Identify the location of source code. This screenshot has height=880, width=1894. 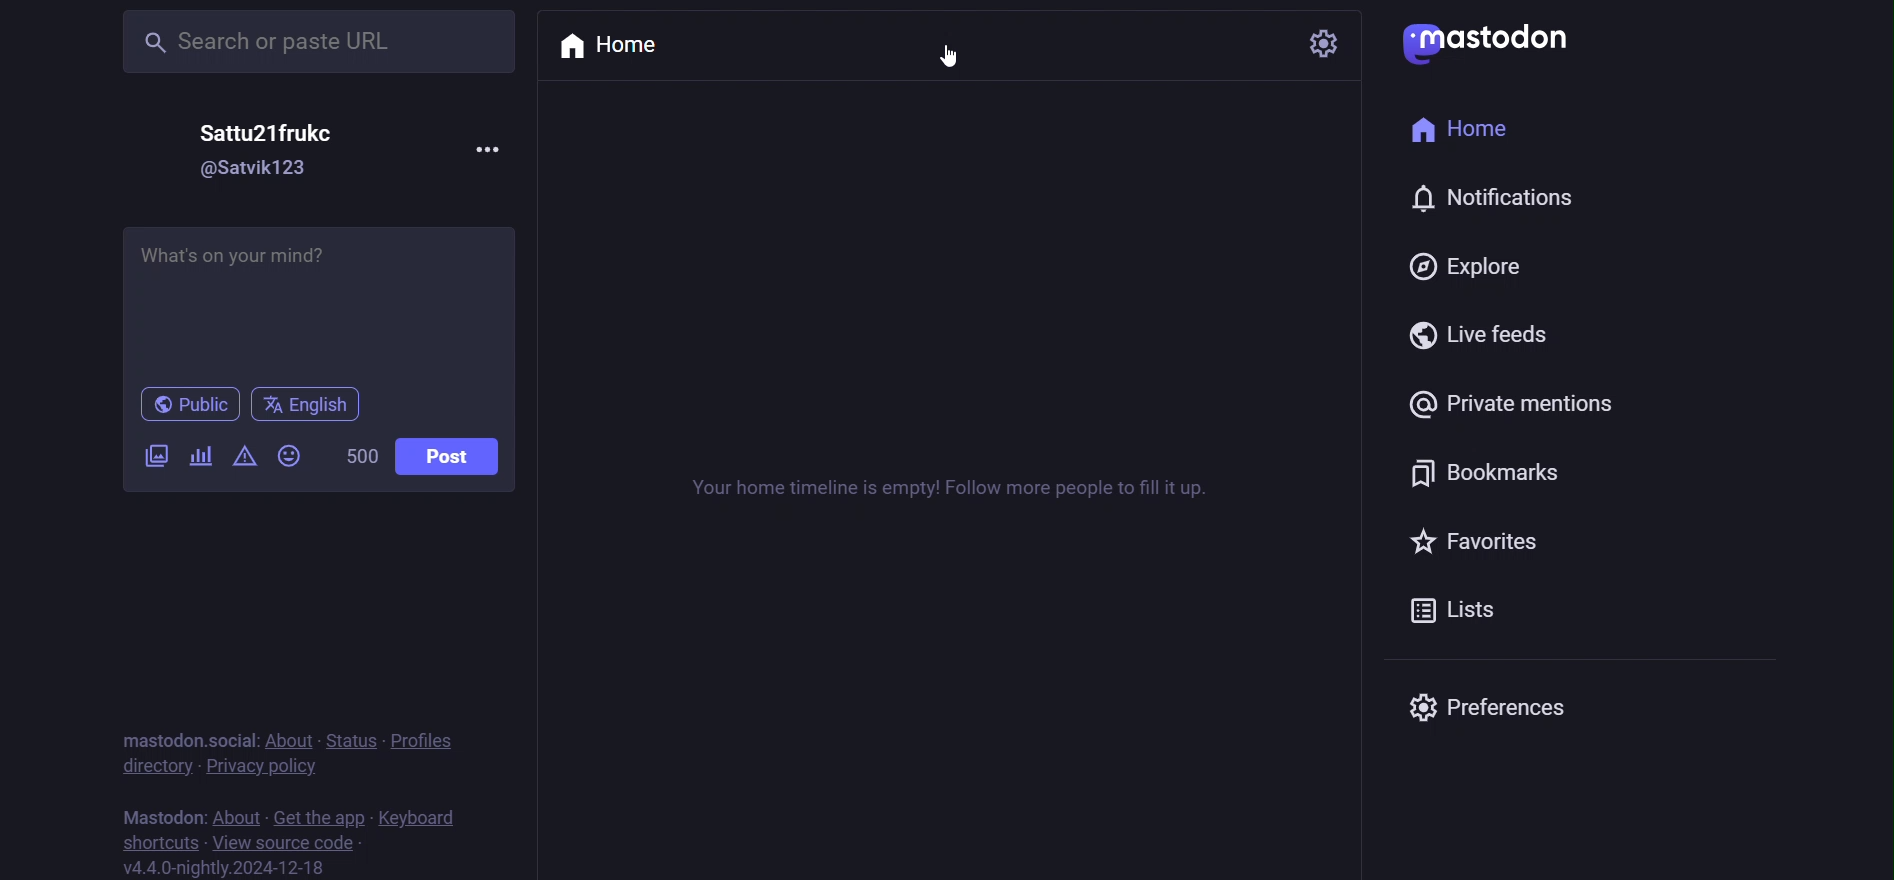
(293, 843).